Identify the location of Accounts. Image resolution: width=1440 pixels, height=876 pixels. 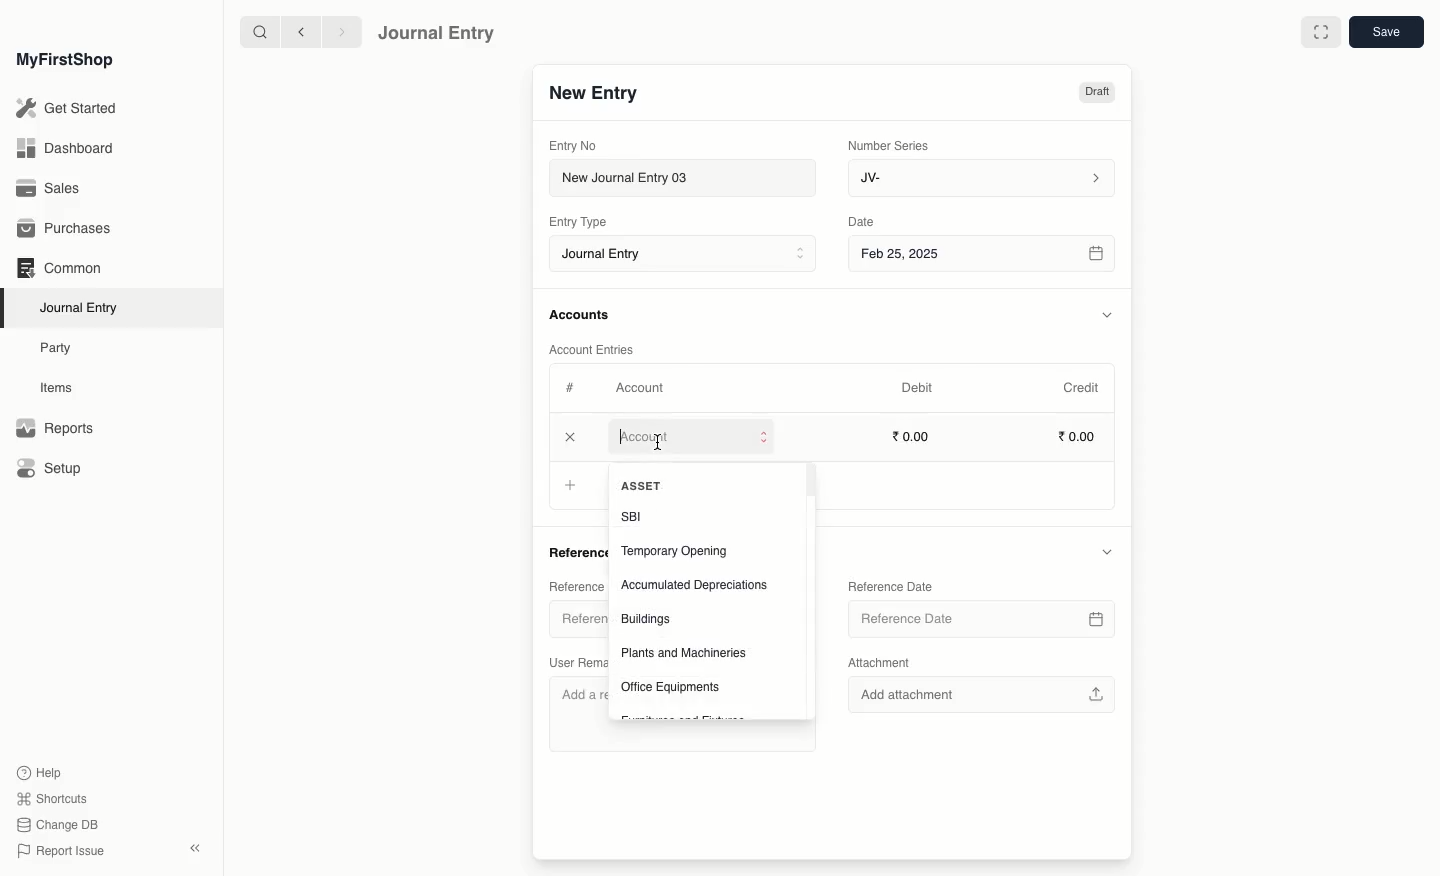
(581, 315).